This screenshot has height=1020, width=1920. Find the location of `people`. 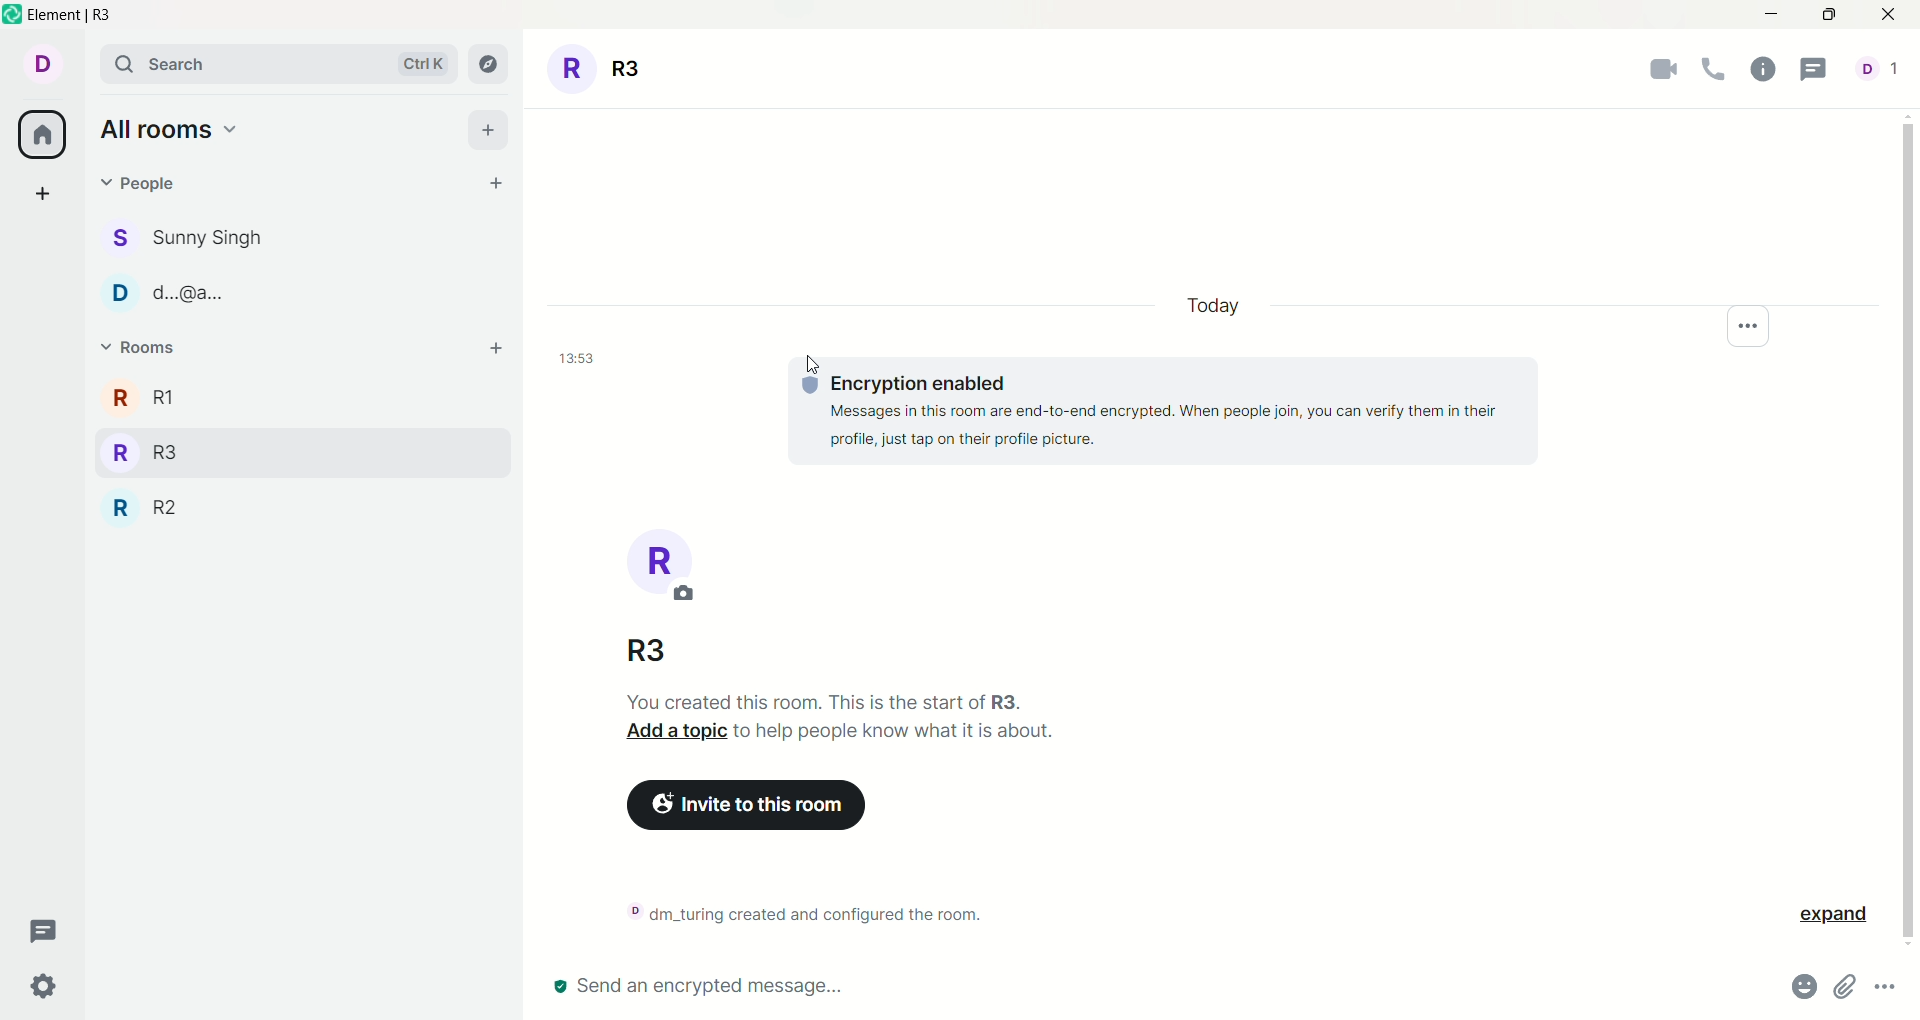

people is located at coordinates (188, 237).